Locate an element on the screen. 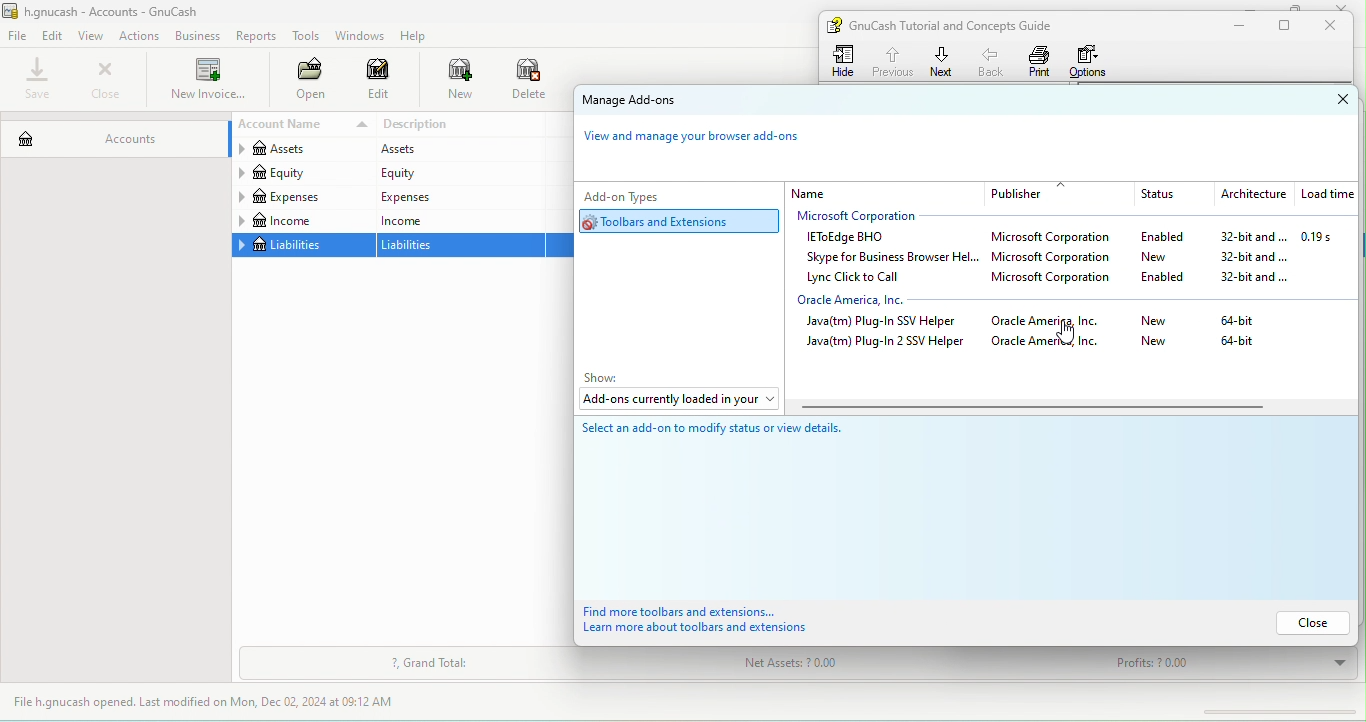 The width and height of the screenshot is (1366, 722). oracle america lnc is located at coordinates (868, 300).